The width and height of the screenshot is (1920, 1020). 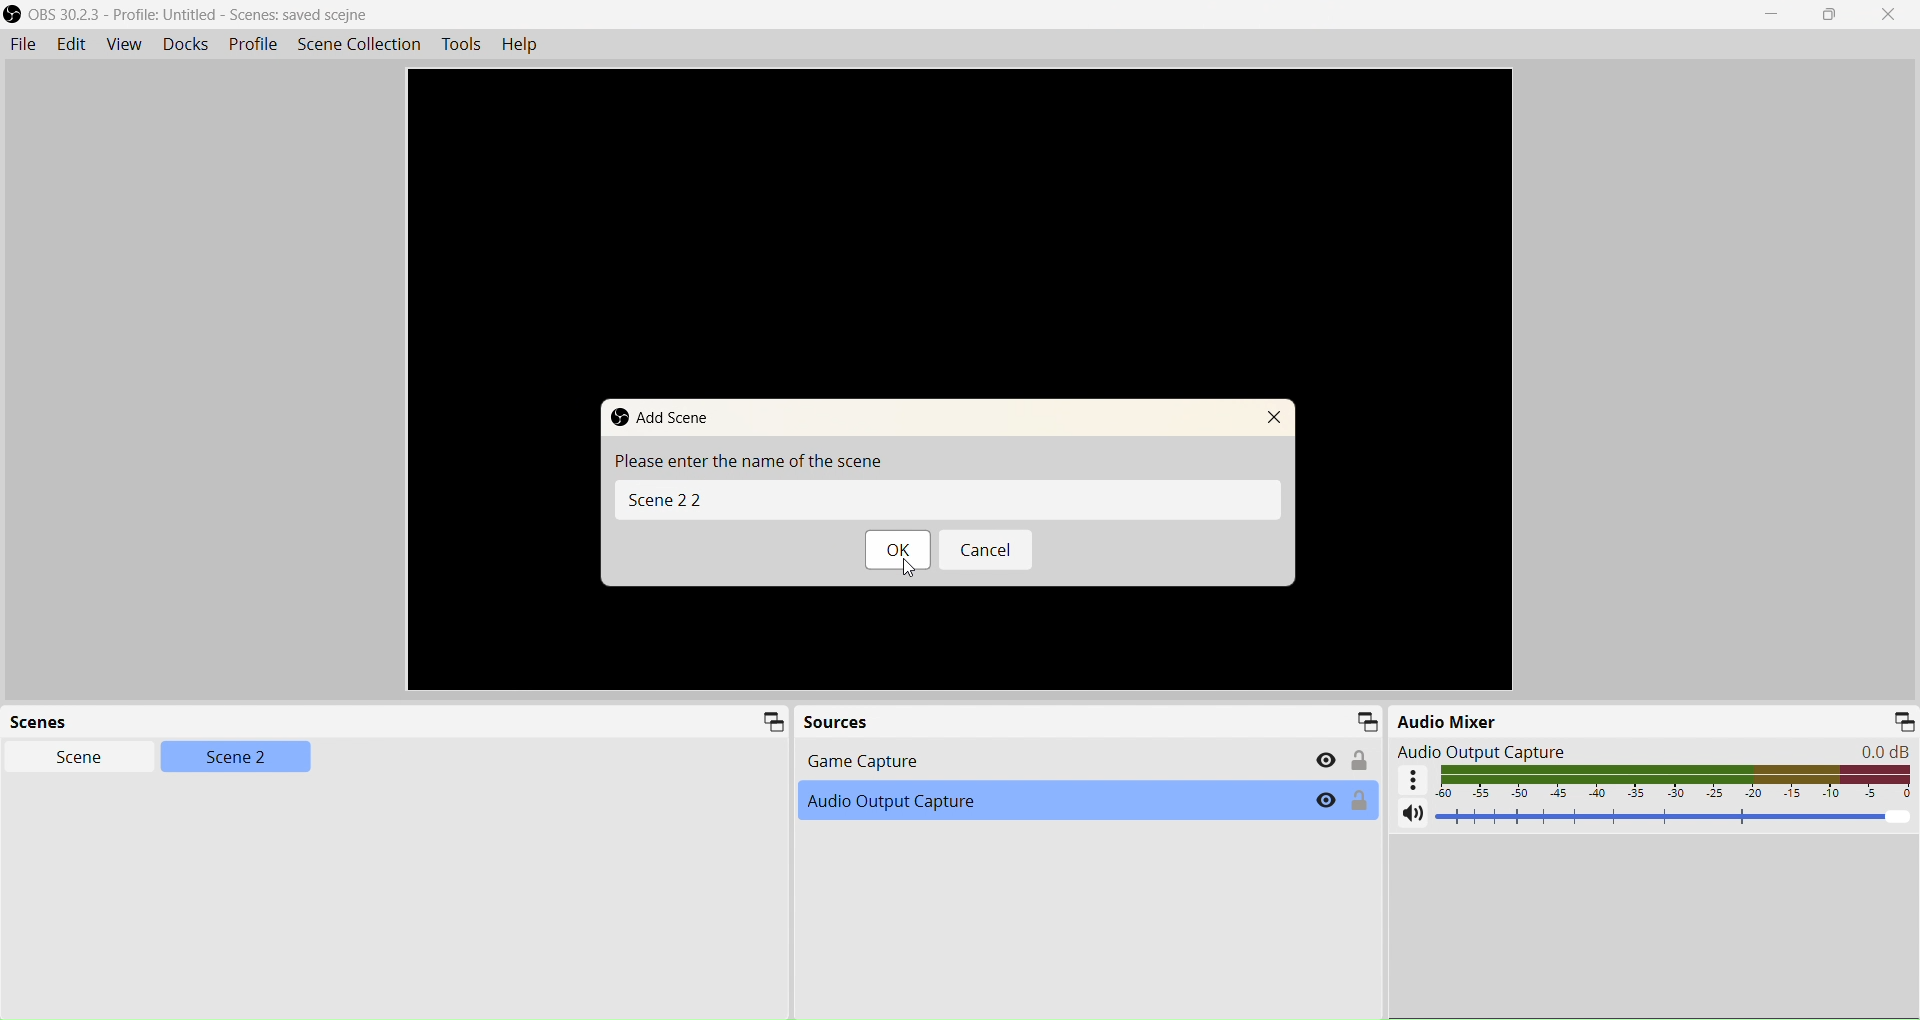 I want to click on Scene 2, so click(x=237, y=756).